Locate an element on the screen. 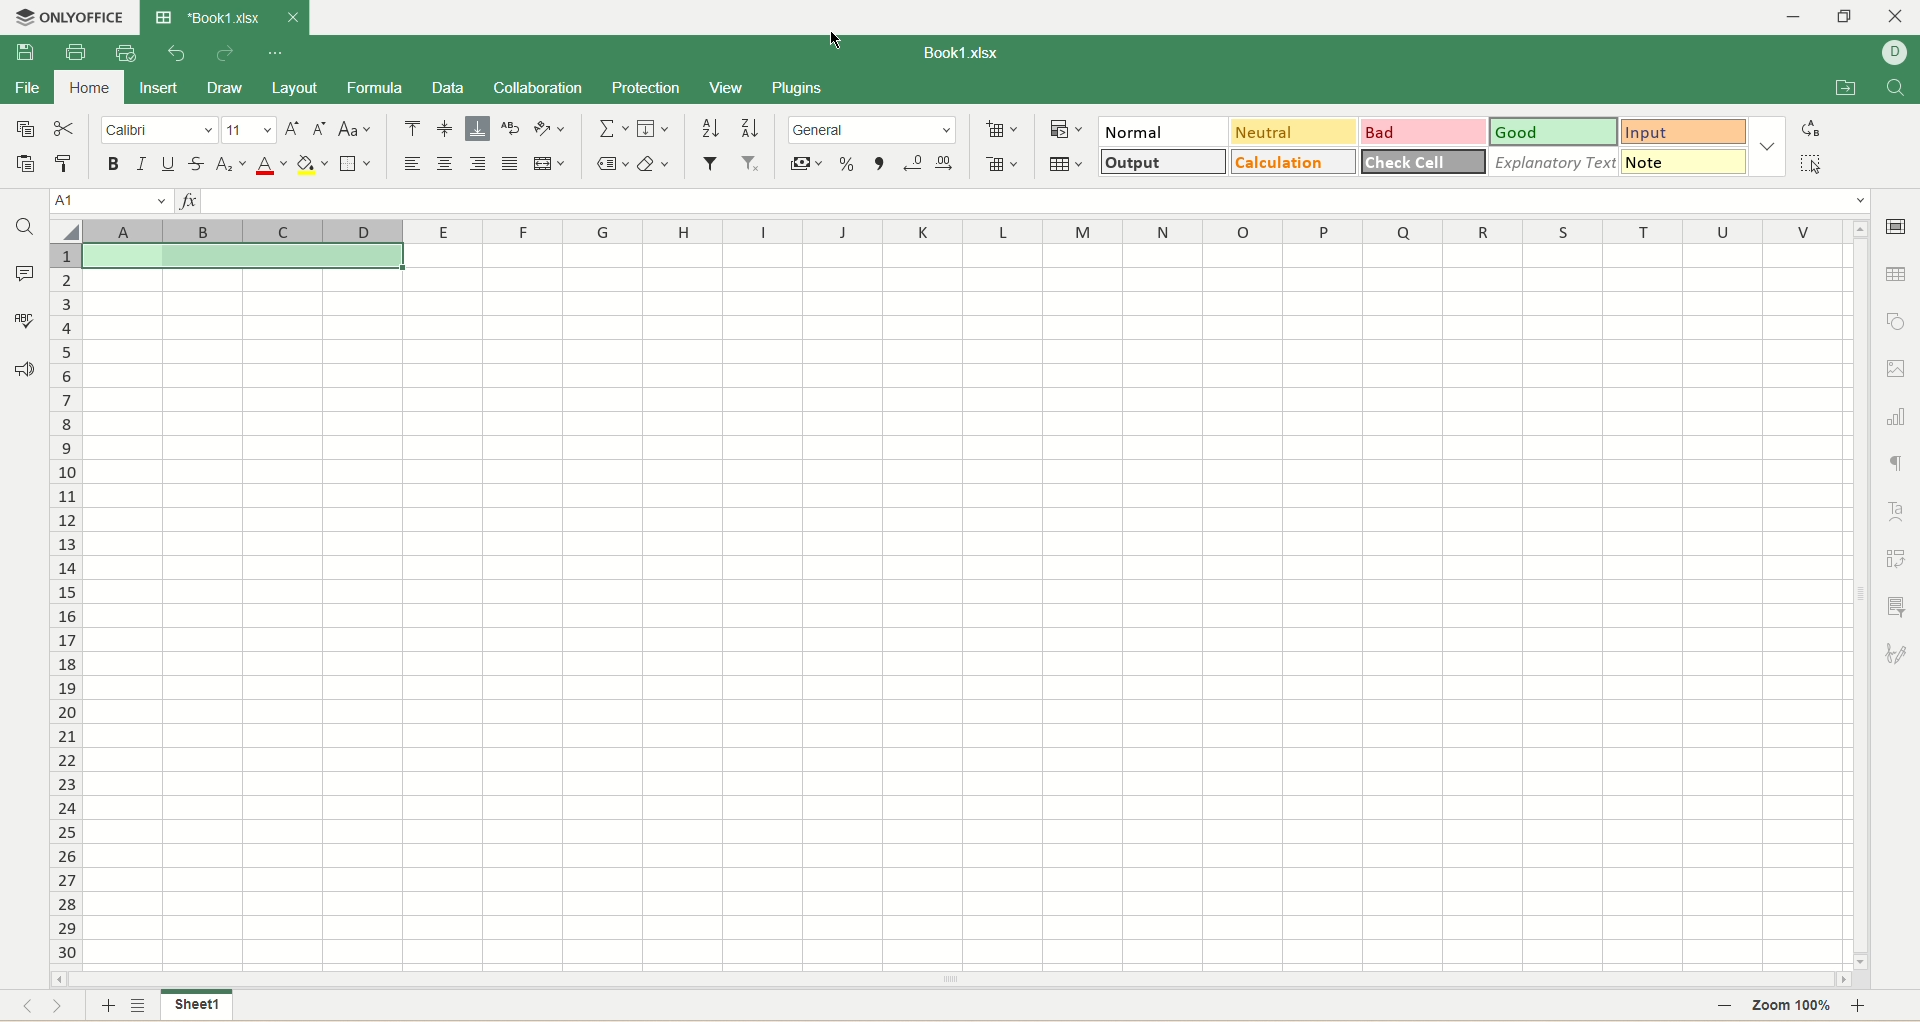 The height and width of the screenshot is (1022, 1920). change case is located at coordinates (355, 129).